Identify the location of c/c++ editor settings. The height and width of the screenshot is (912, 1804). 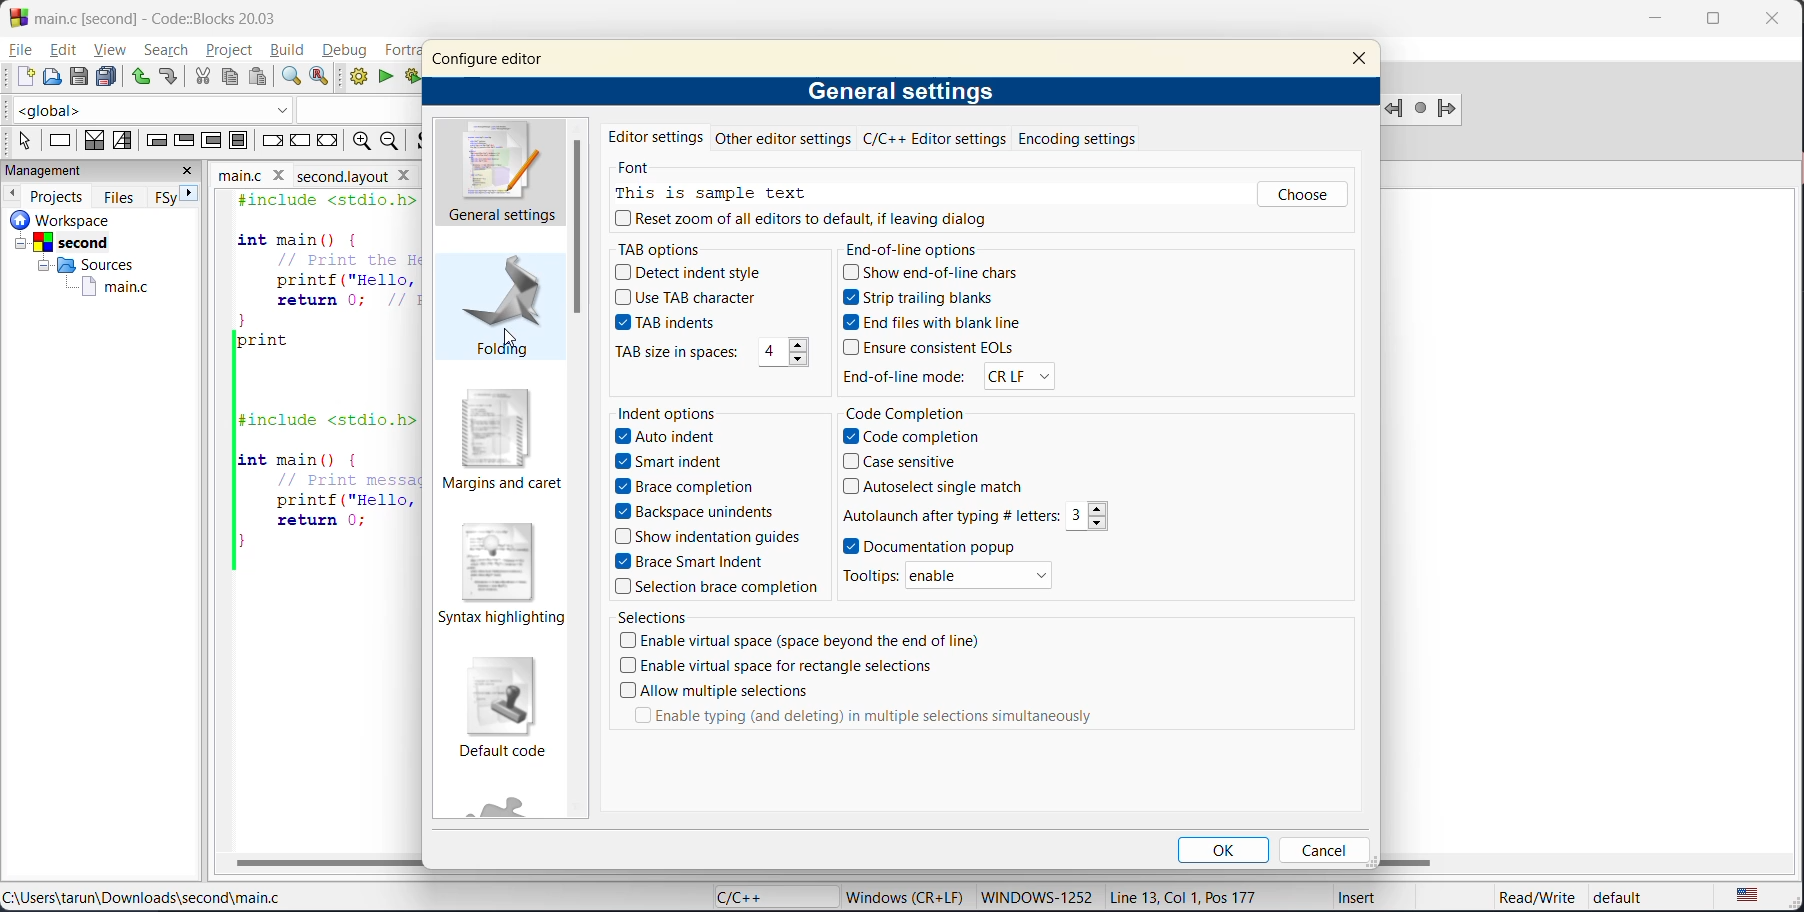
(934, 141).